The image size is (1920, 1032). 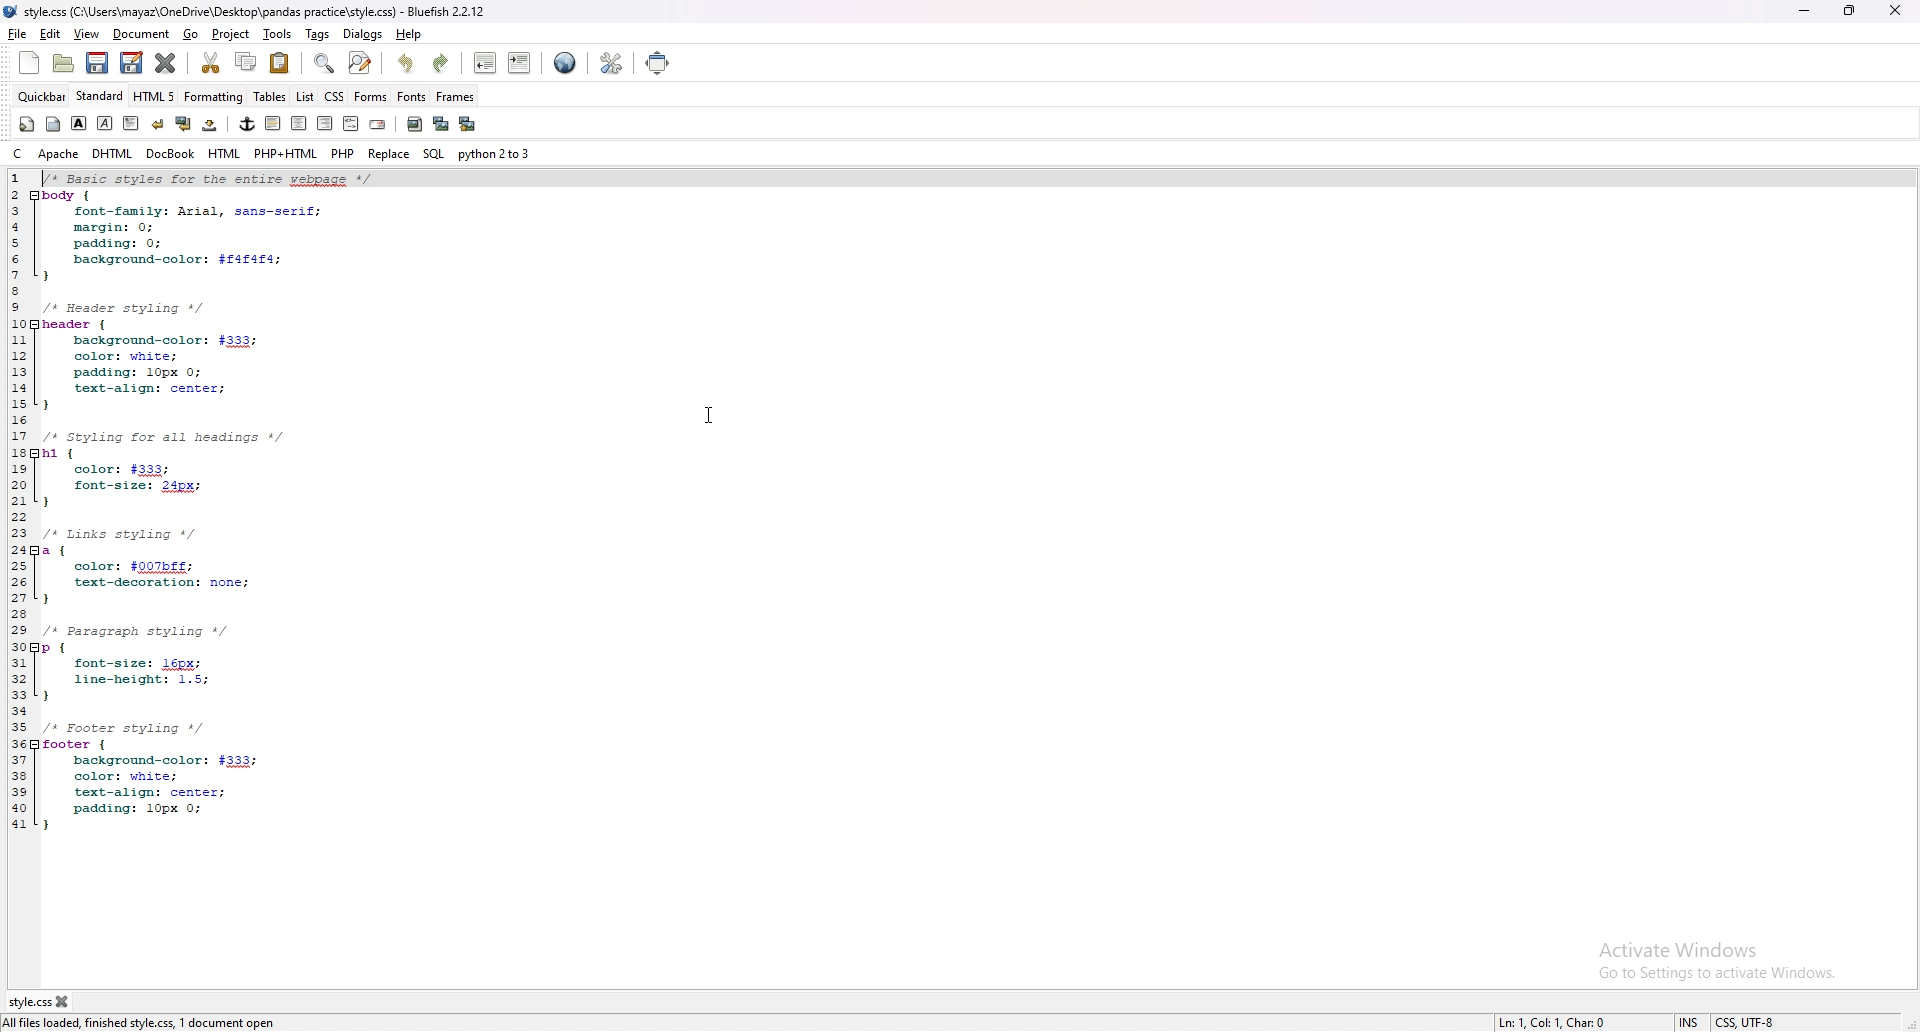 I want to click on standard, so click(x=99, y=96).